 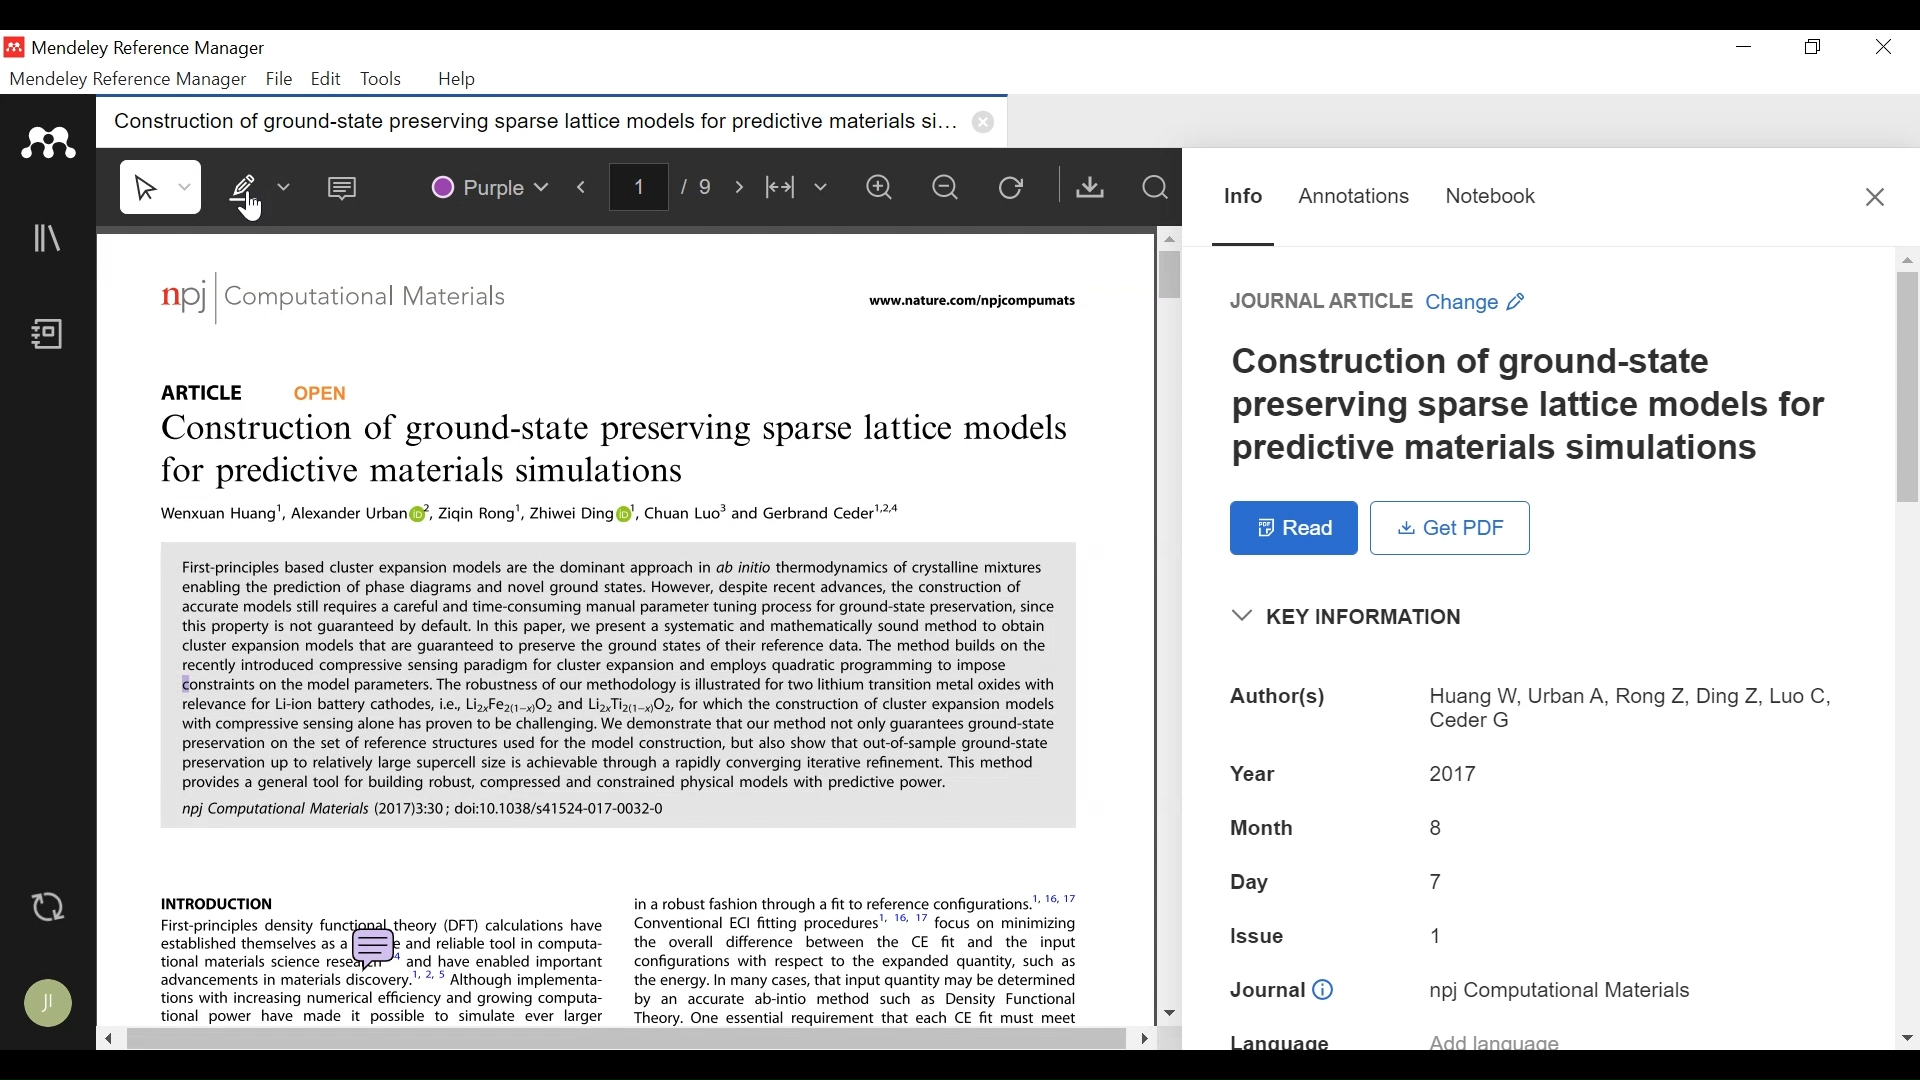 I want to click on Notebook, so click(x=53, y=336).